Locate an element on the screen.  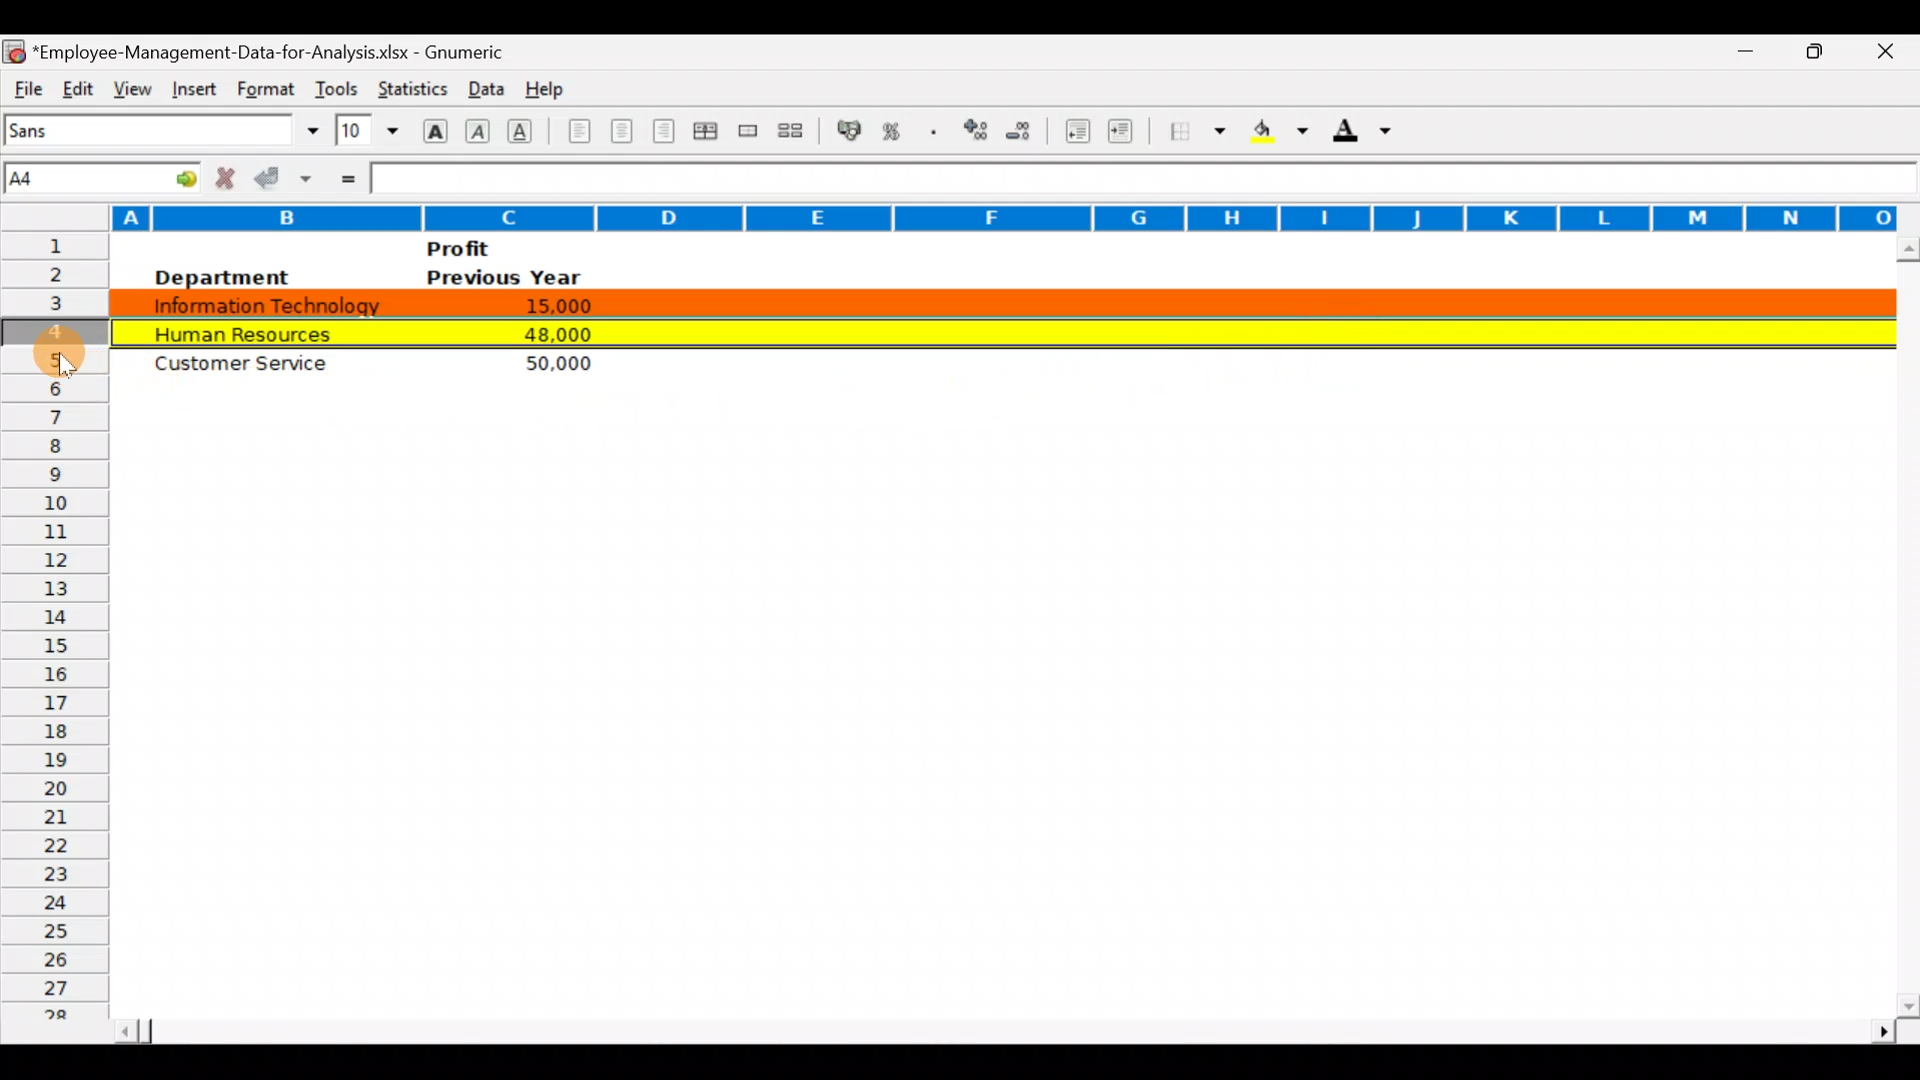
File is located at coordinates (26, 86).